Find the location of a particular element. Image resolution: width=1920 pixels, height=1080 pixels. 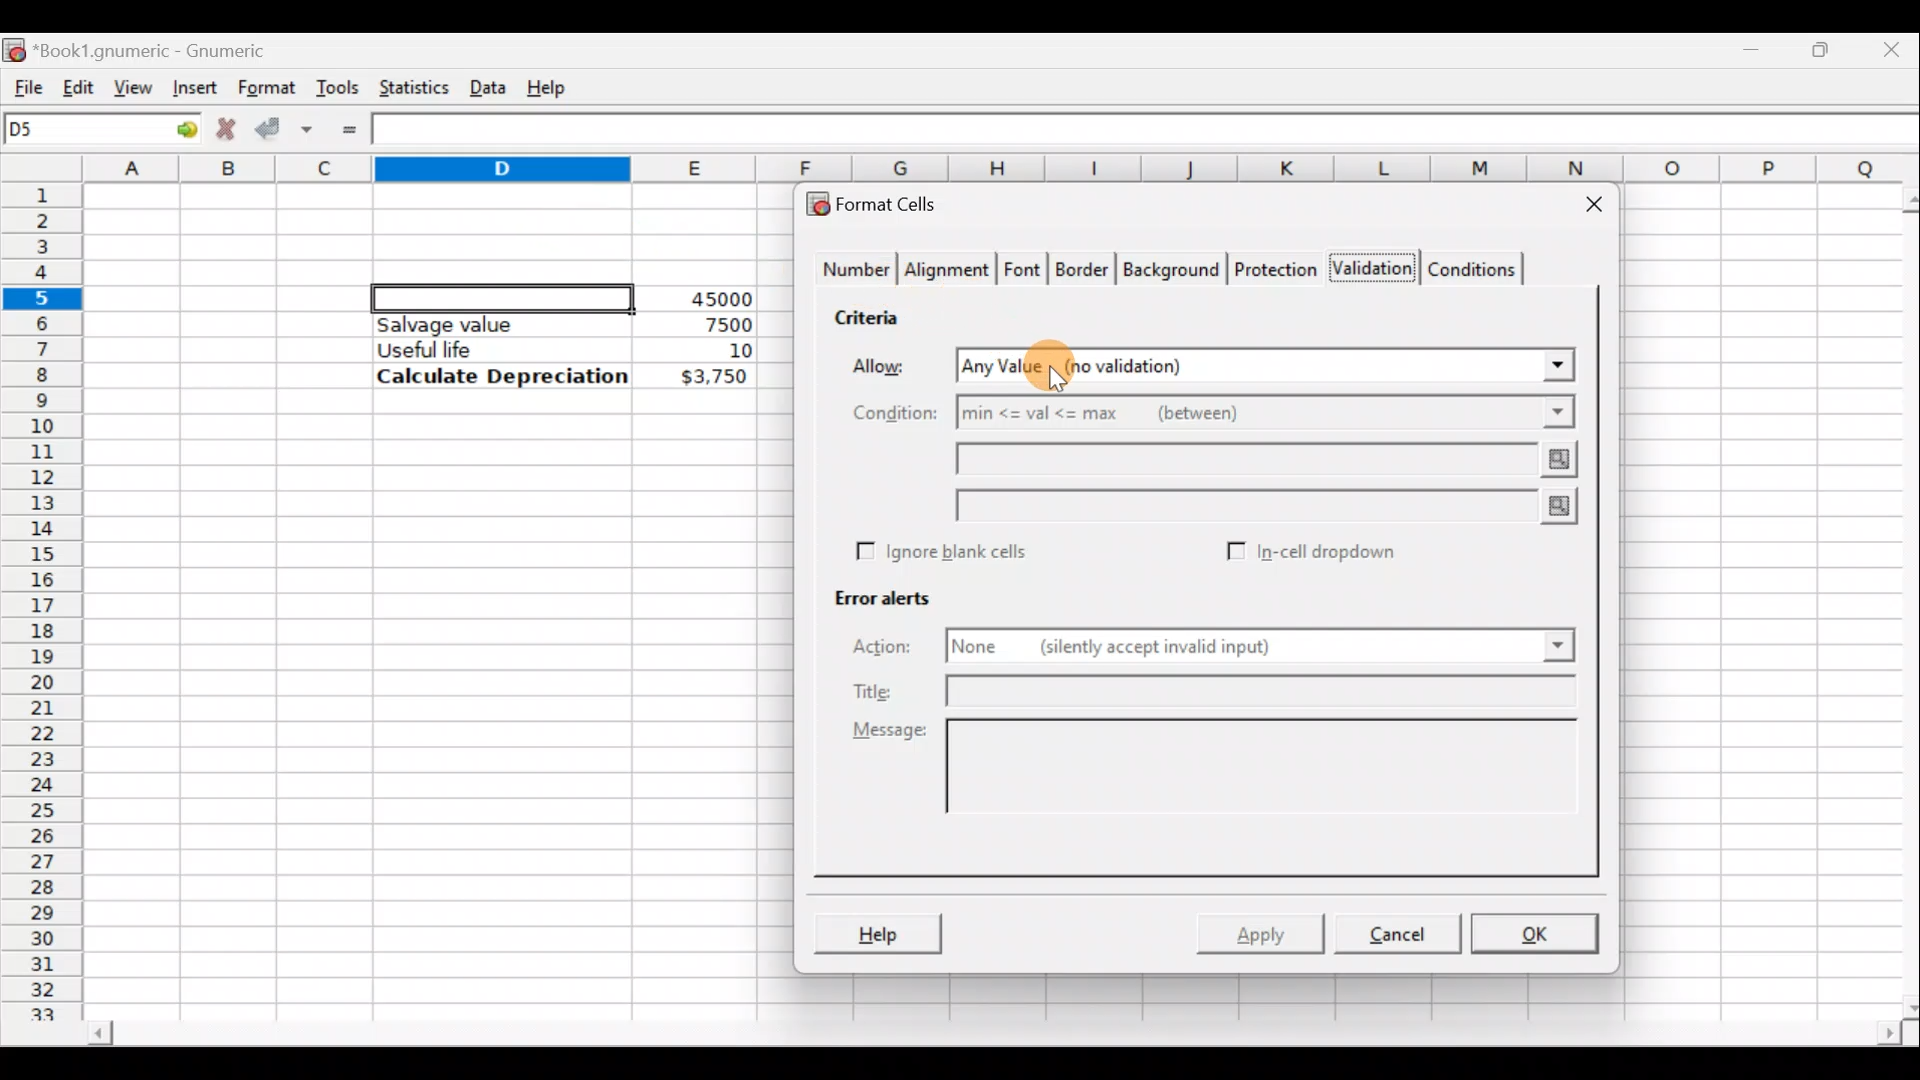

Formula bar is located at coordinates (1151, 132).